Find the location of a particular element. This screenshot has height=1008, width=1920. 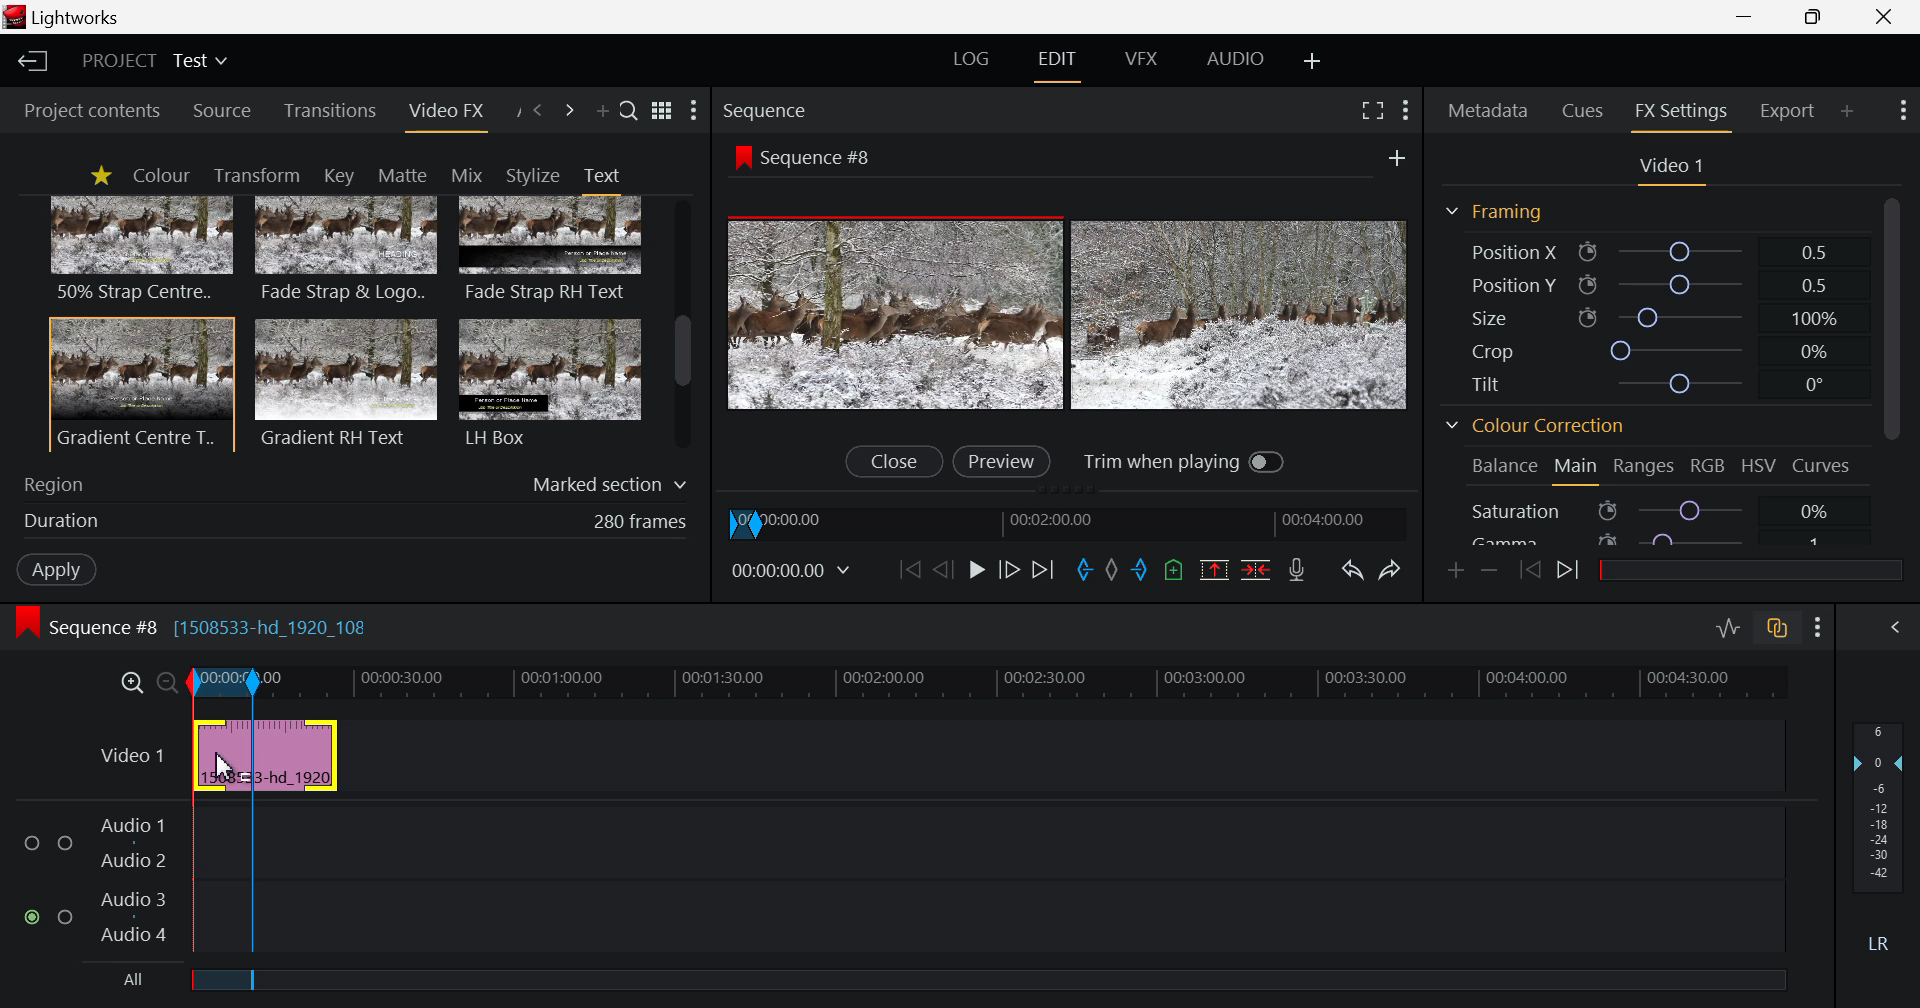

Show Settings is located at coordinates (1900, 111).